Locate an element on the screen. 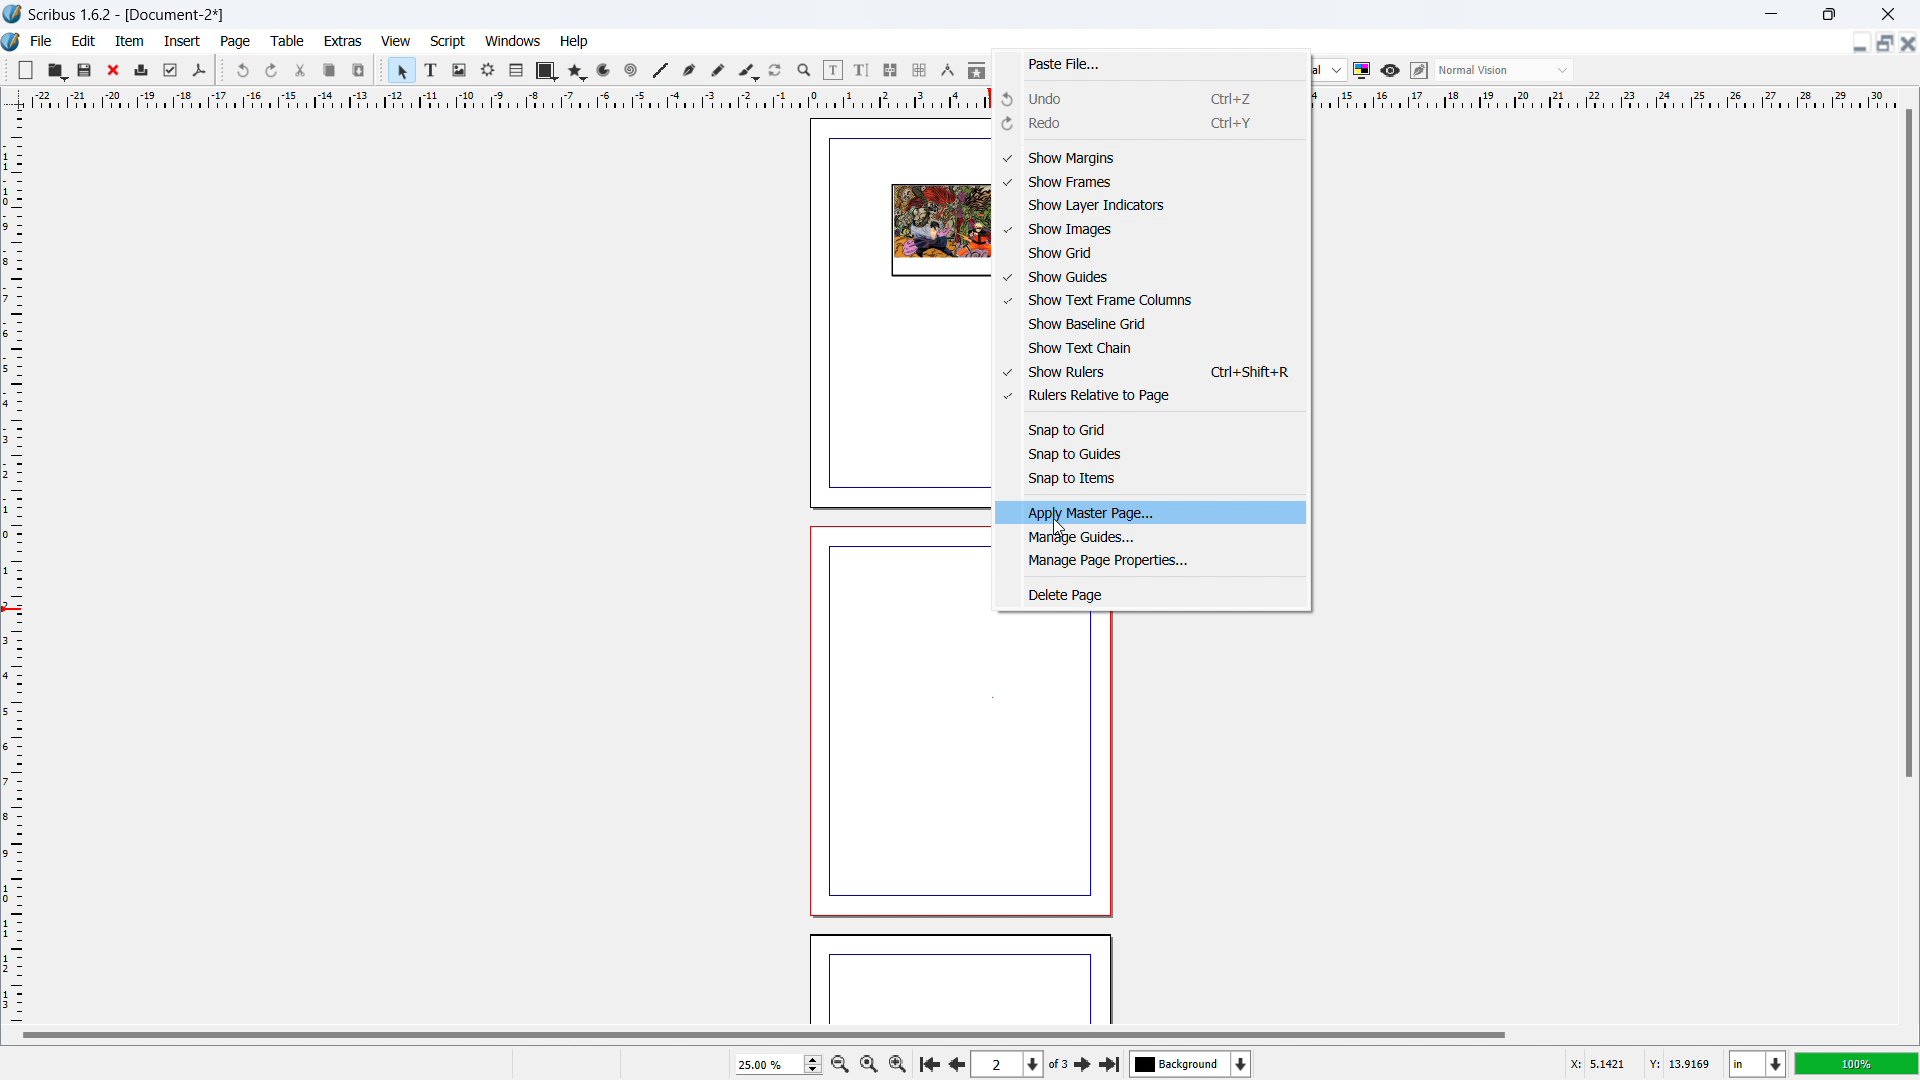  curves is located at coordinates (606, 71).